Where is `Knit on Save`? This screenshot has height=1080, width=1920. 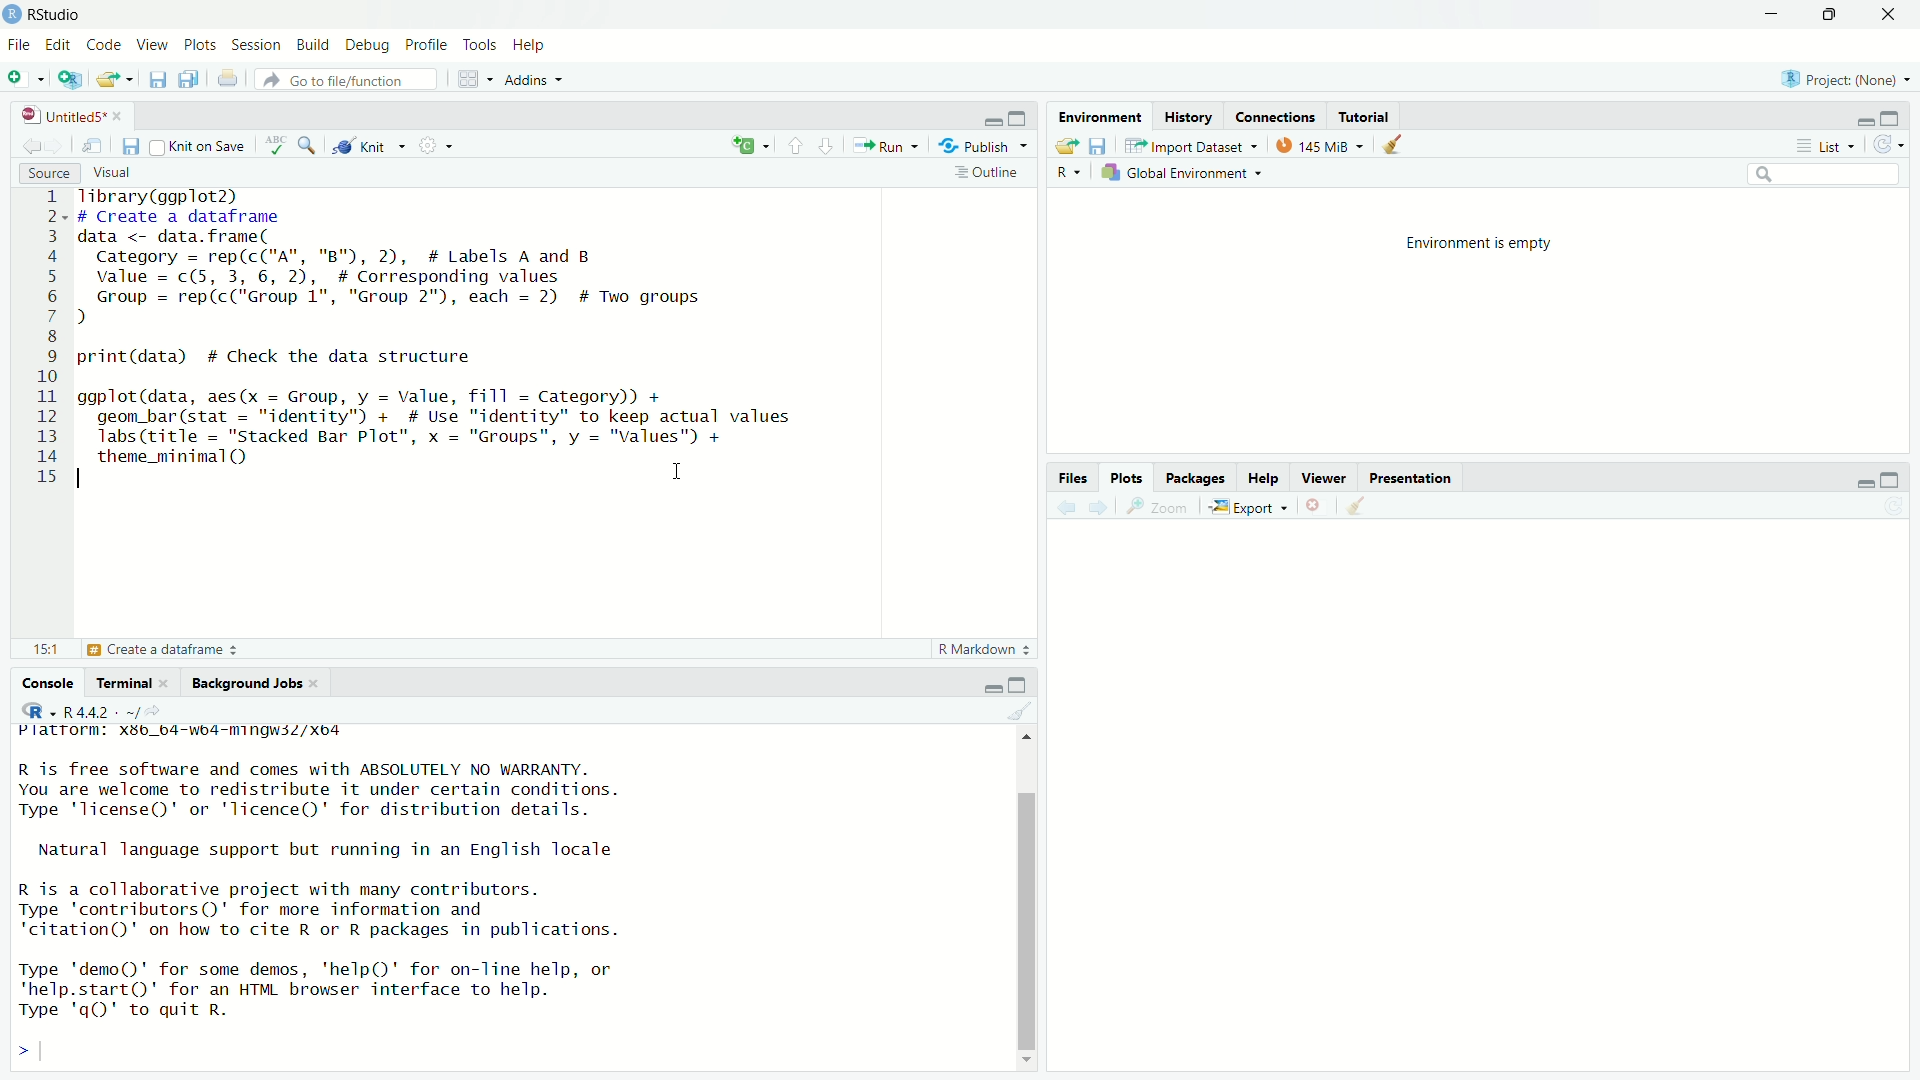
Knit on Save is located at coordinates (201, 145).